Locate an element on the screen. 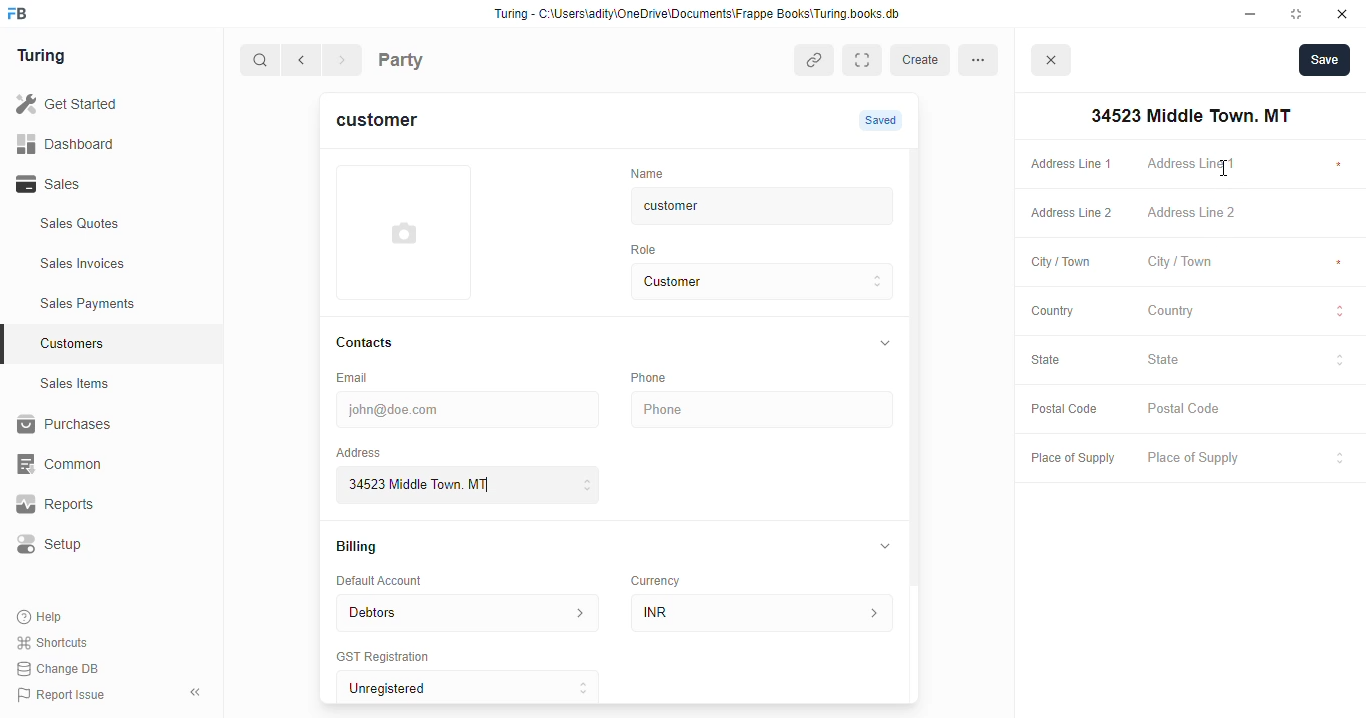  Saved is located at coordinates (883, 120).